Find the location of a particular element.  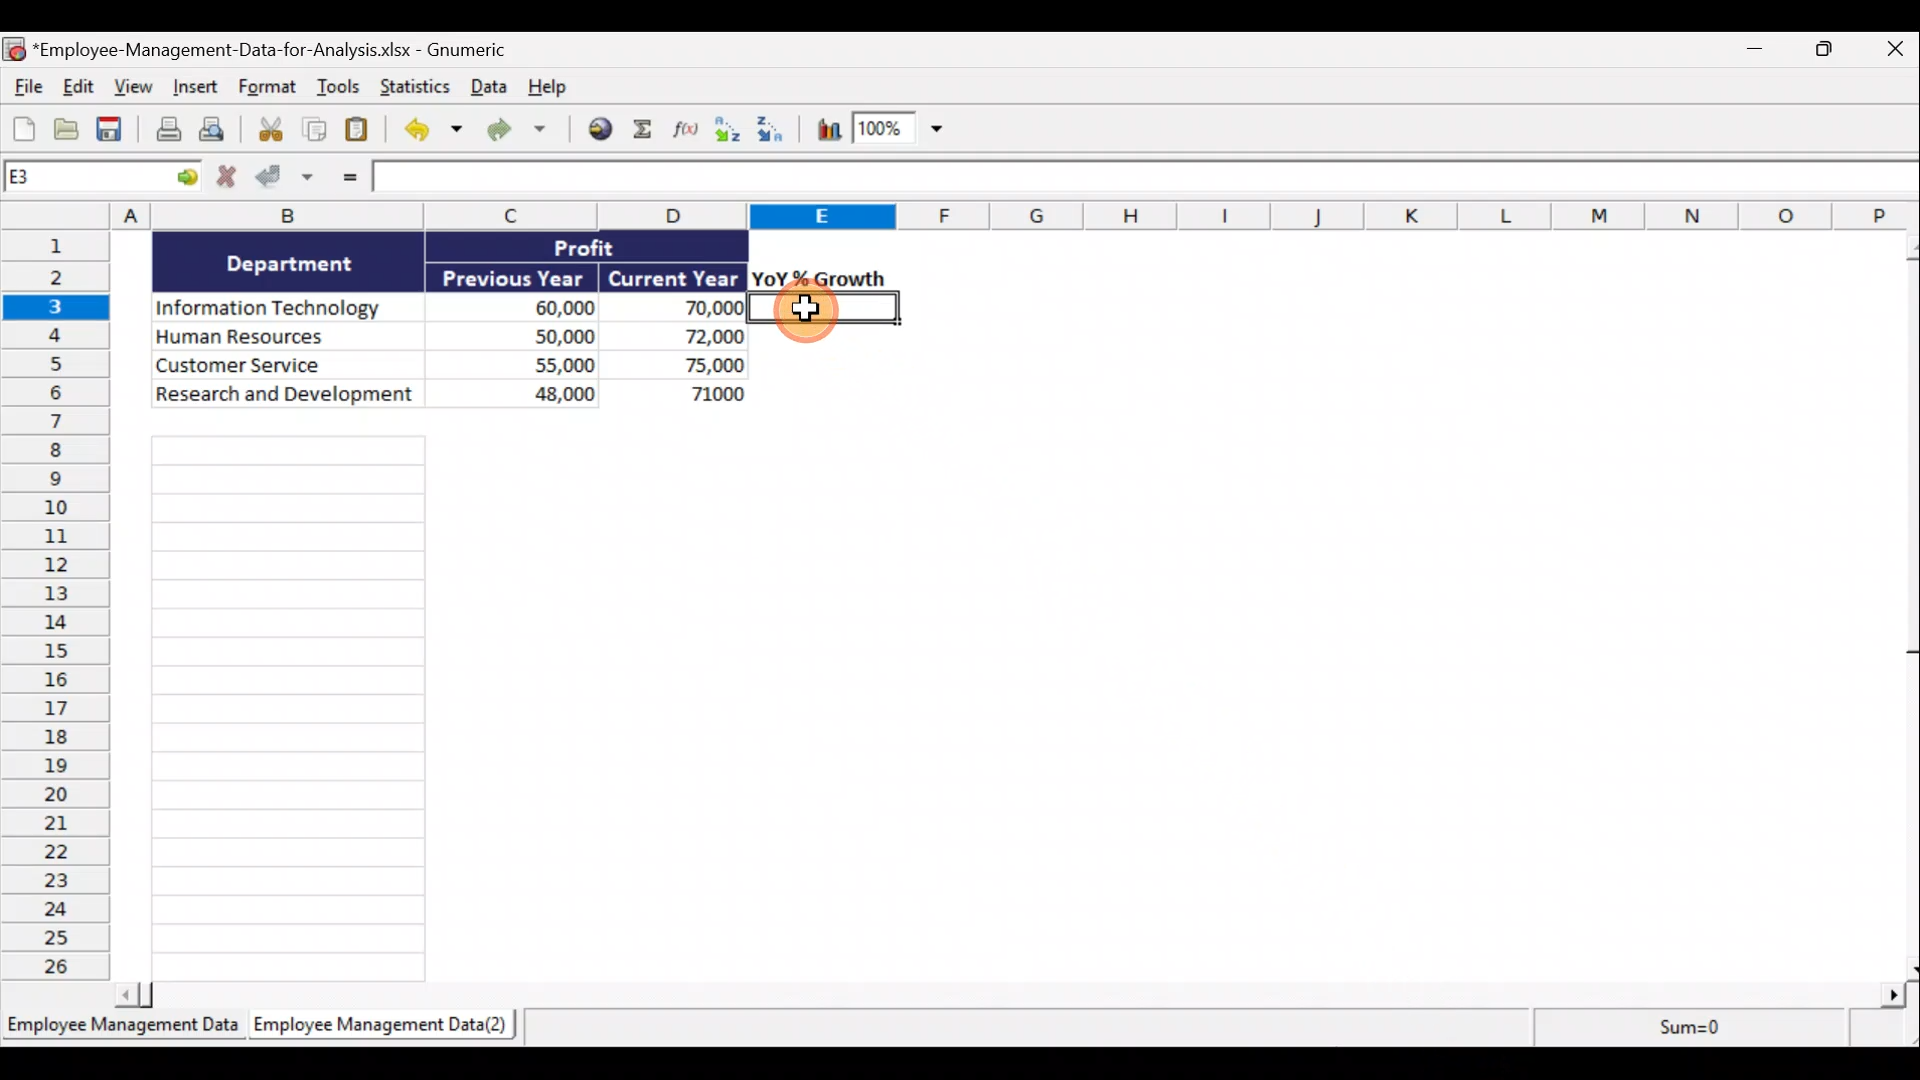

Print the current file is located at coordinates (166, 132).